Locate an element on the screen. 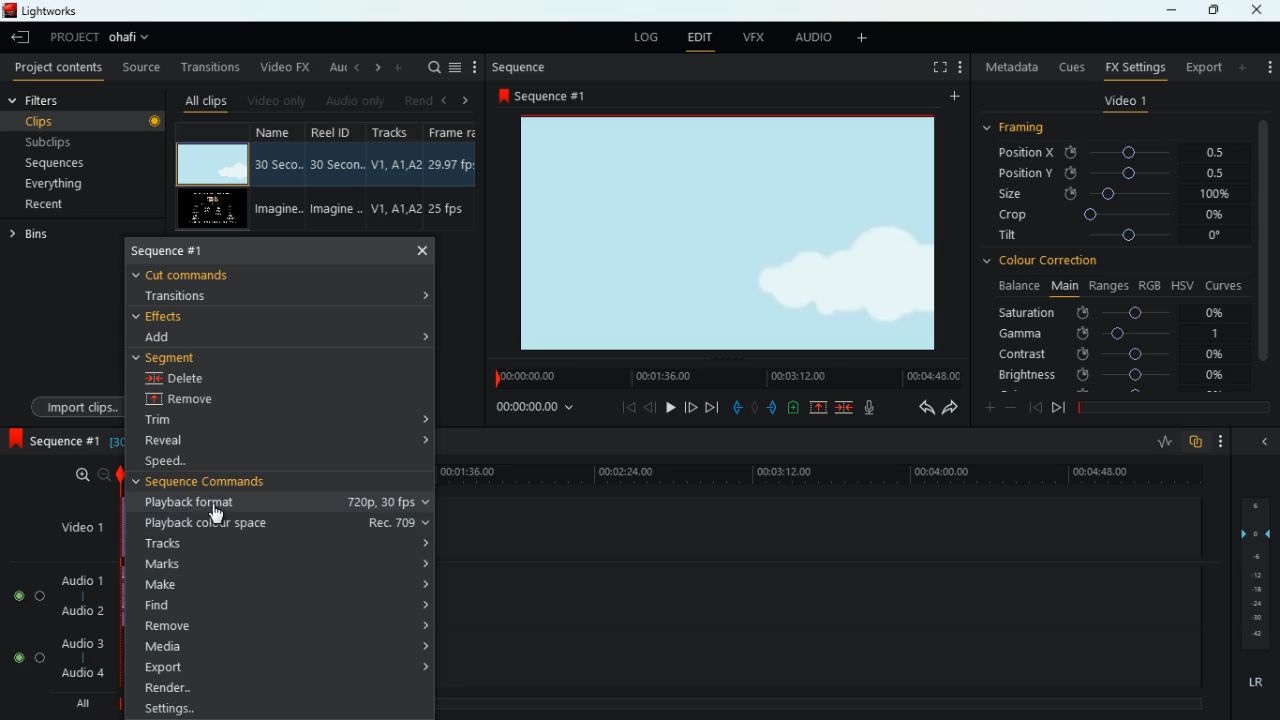 The width and height of the screenshot is (1280, 720). speed is located at coordinates (186, 460).